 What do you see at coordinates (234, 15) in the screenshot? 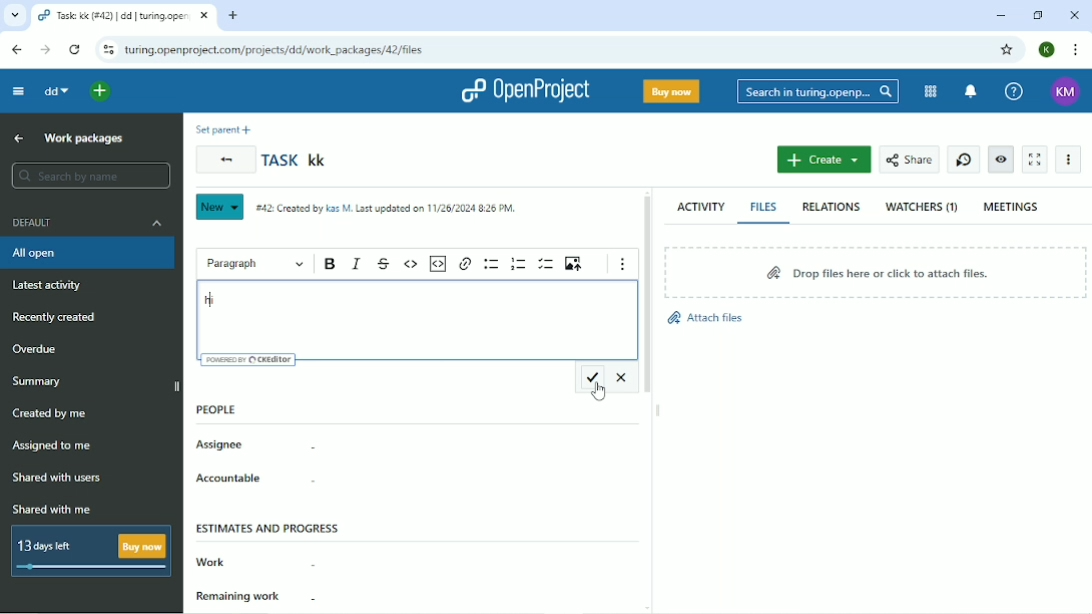
I see `New tab` at bounding box center [234, 15].